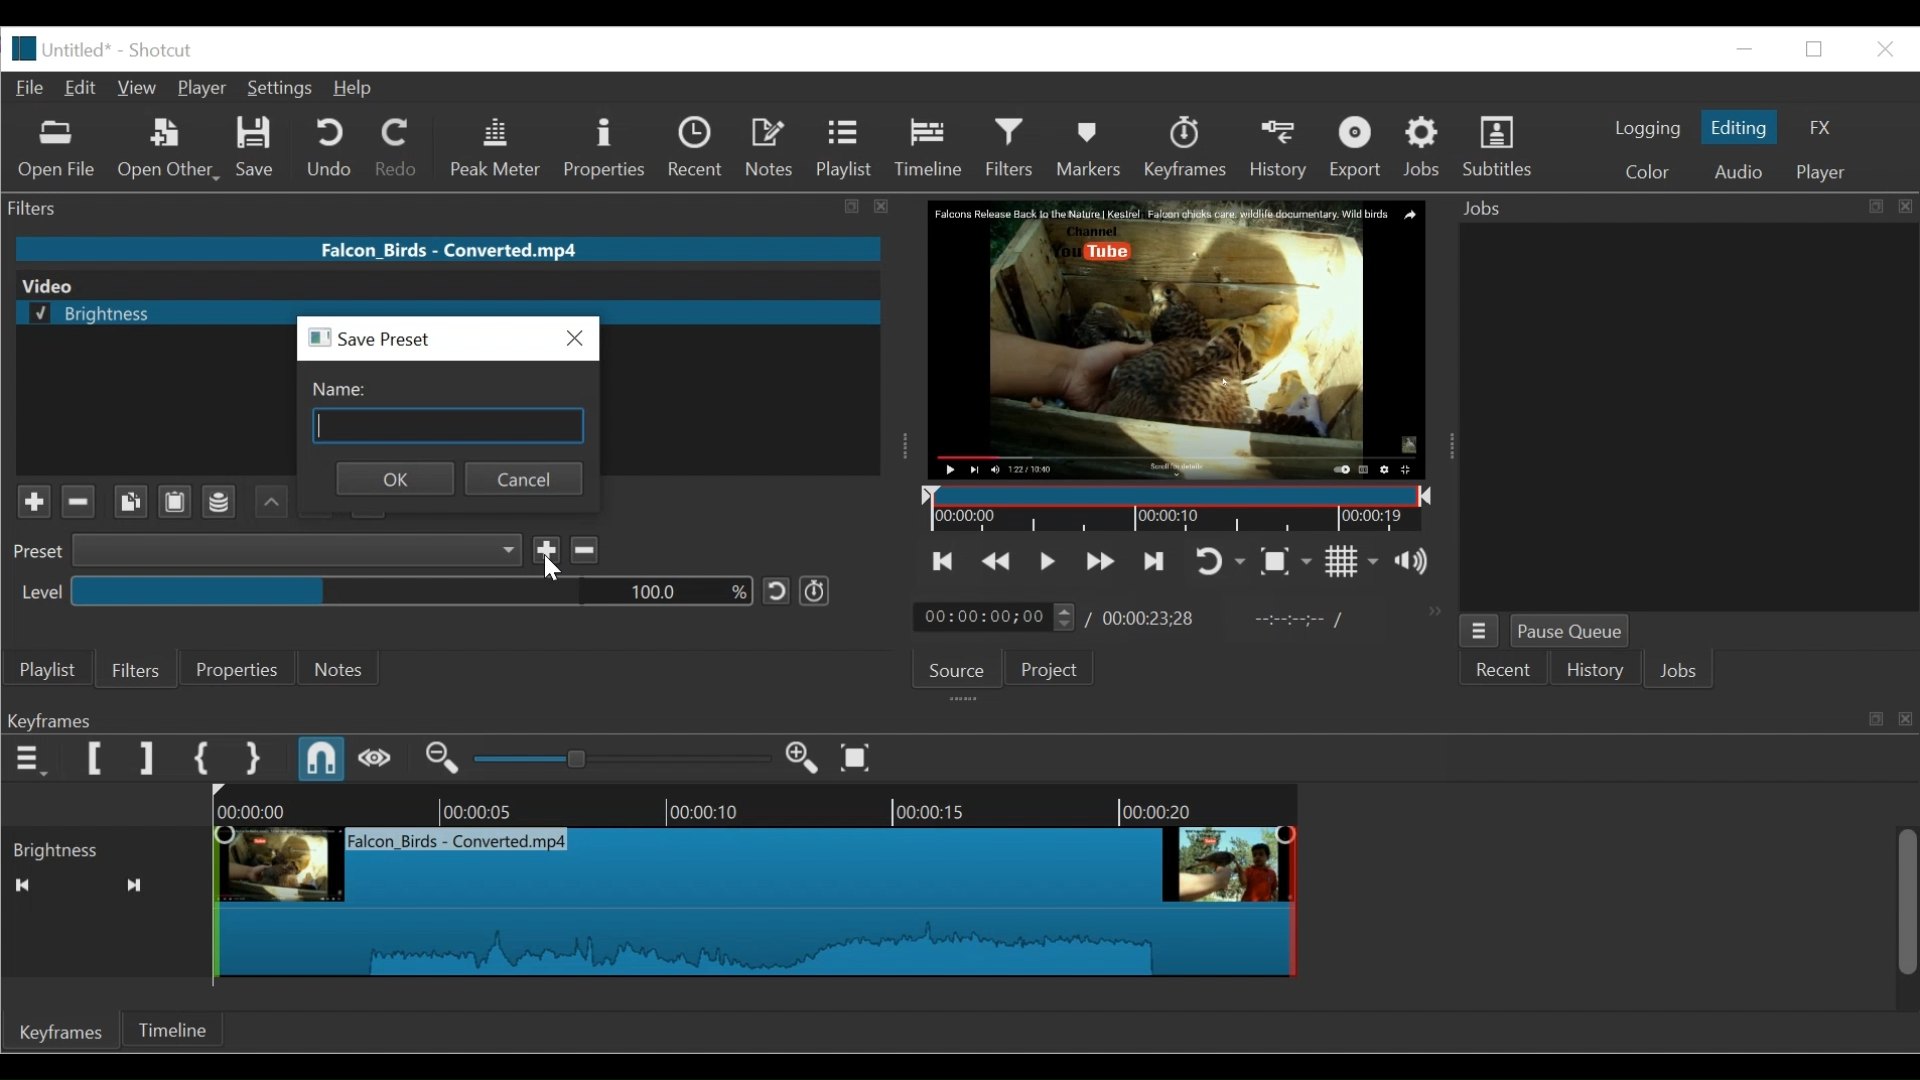  What do you see at coordinates (1186, 147) in the screenshot?
I see `Keyframes` at bounding box center [1186, 147].